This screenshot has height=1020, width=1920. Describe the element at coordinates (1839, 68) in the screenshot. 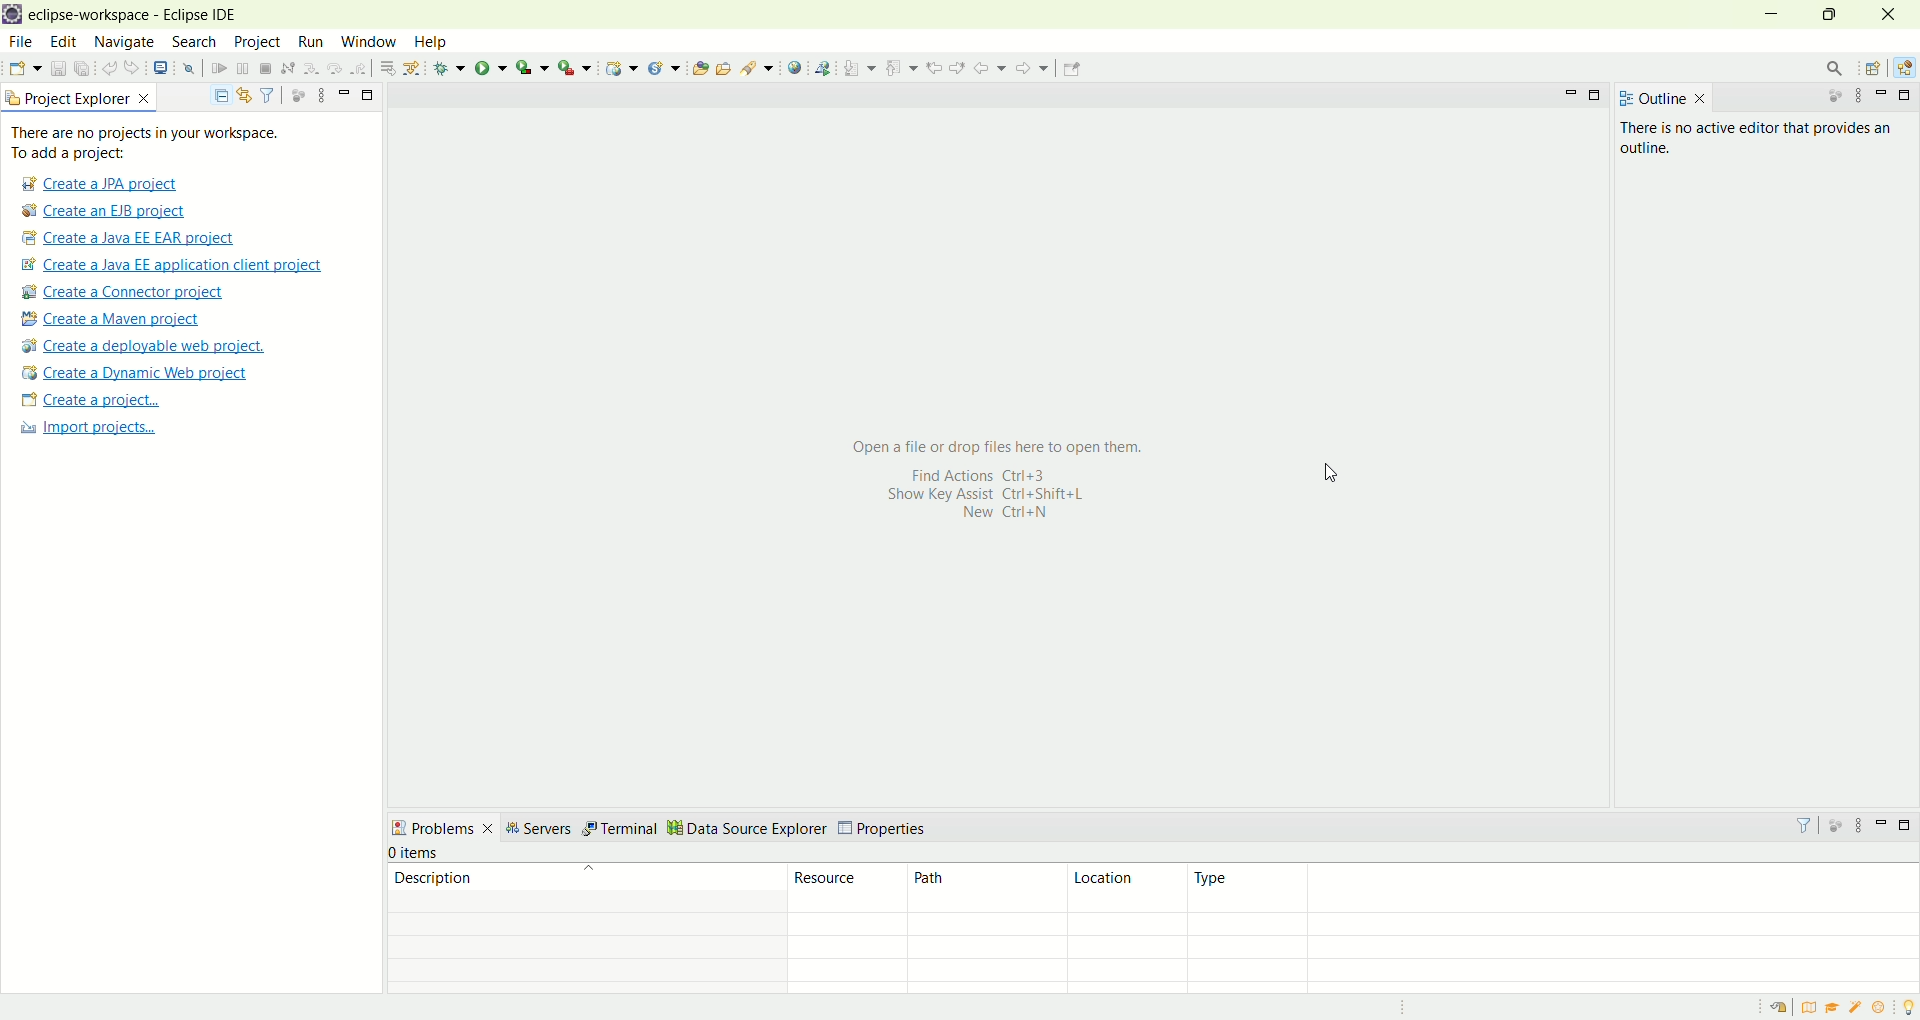

I see `search` at that location.